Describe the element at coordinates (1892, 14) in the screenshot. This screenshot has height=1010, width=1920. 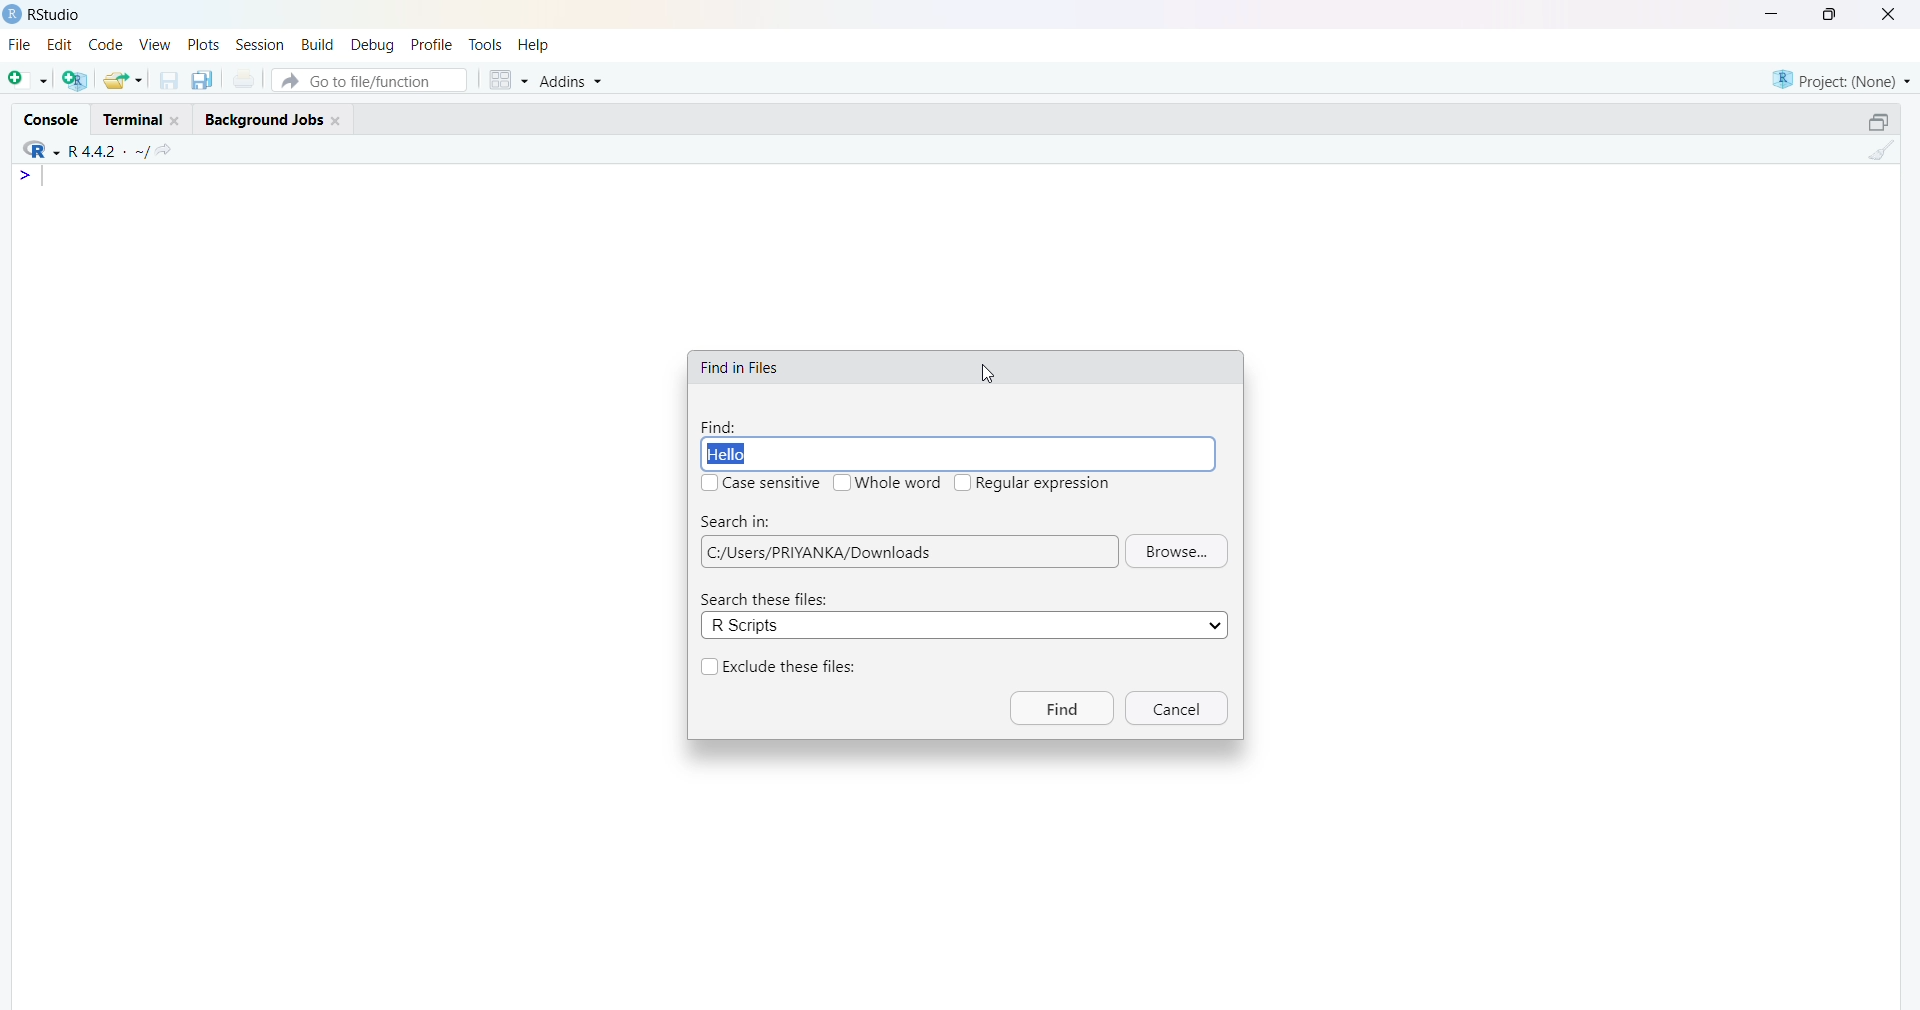
I see `close` at that location.